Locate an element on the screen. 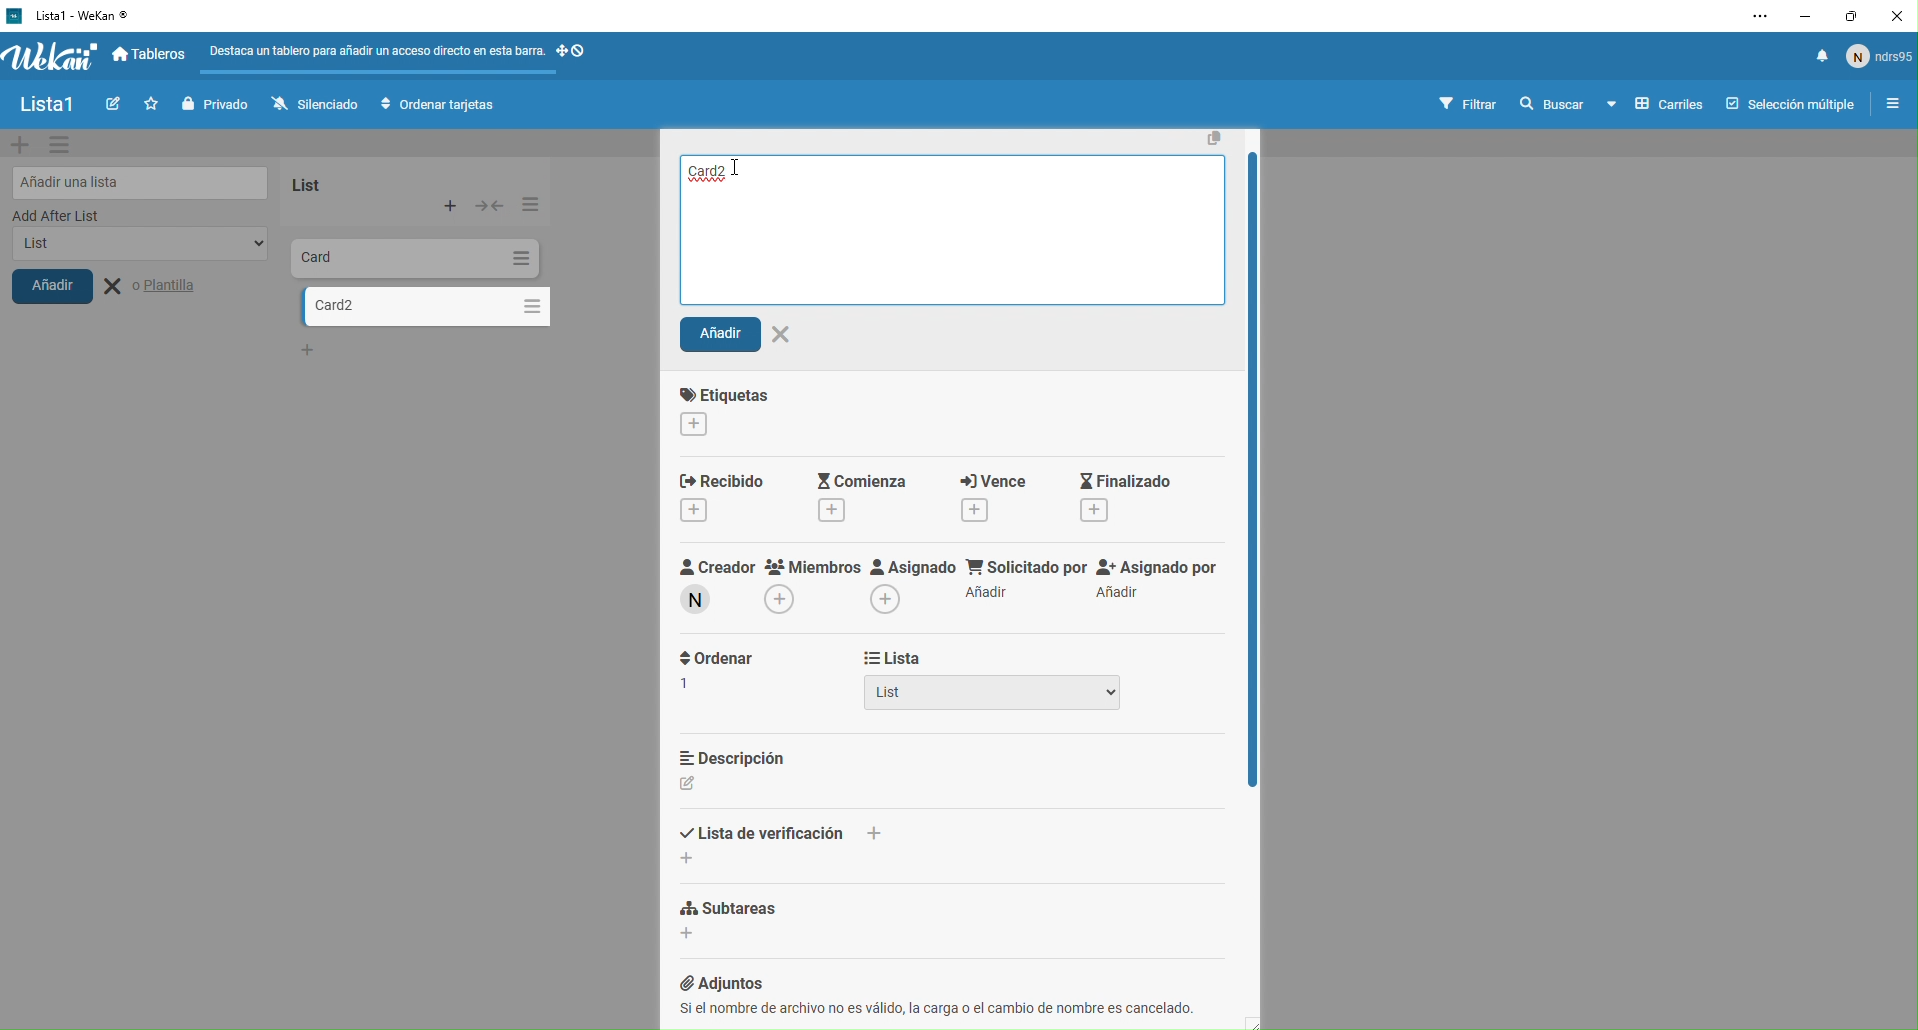 This screenshot has width=1918, height=1030. Cursor is located at coordinates (742, 173).